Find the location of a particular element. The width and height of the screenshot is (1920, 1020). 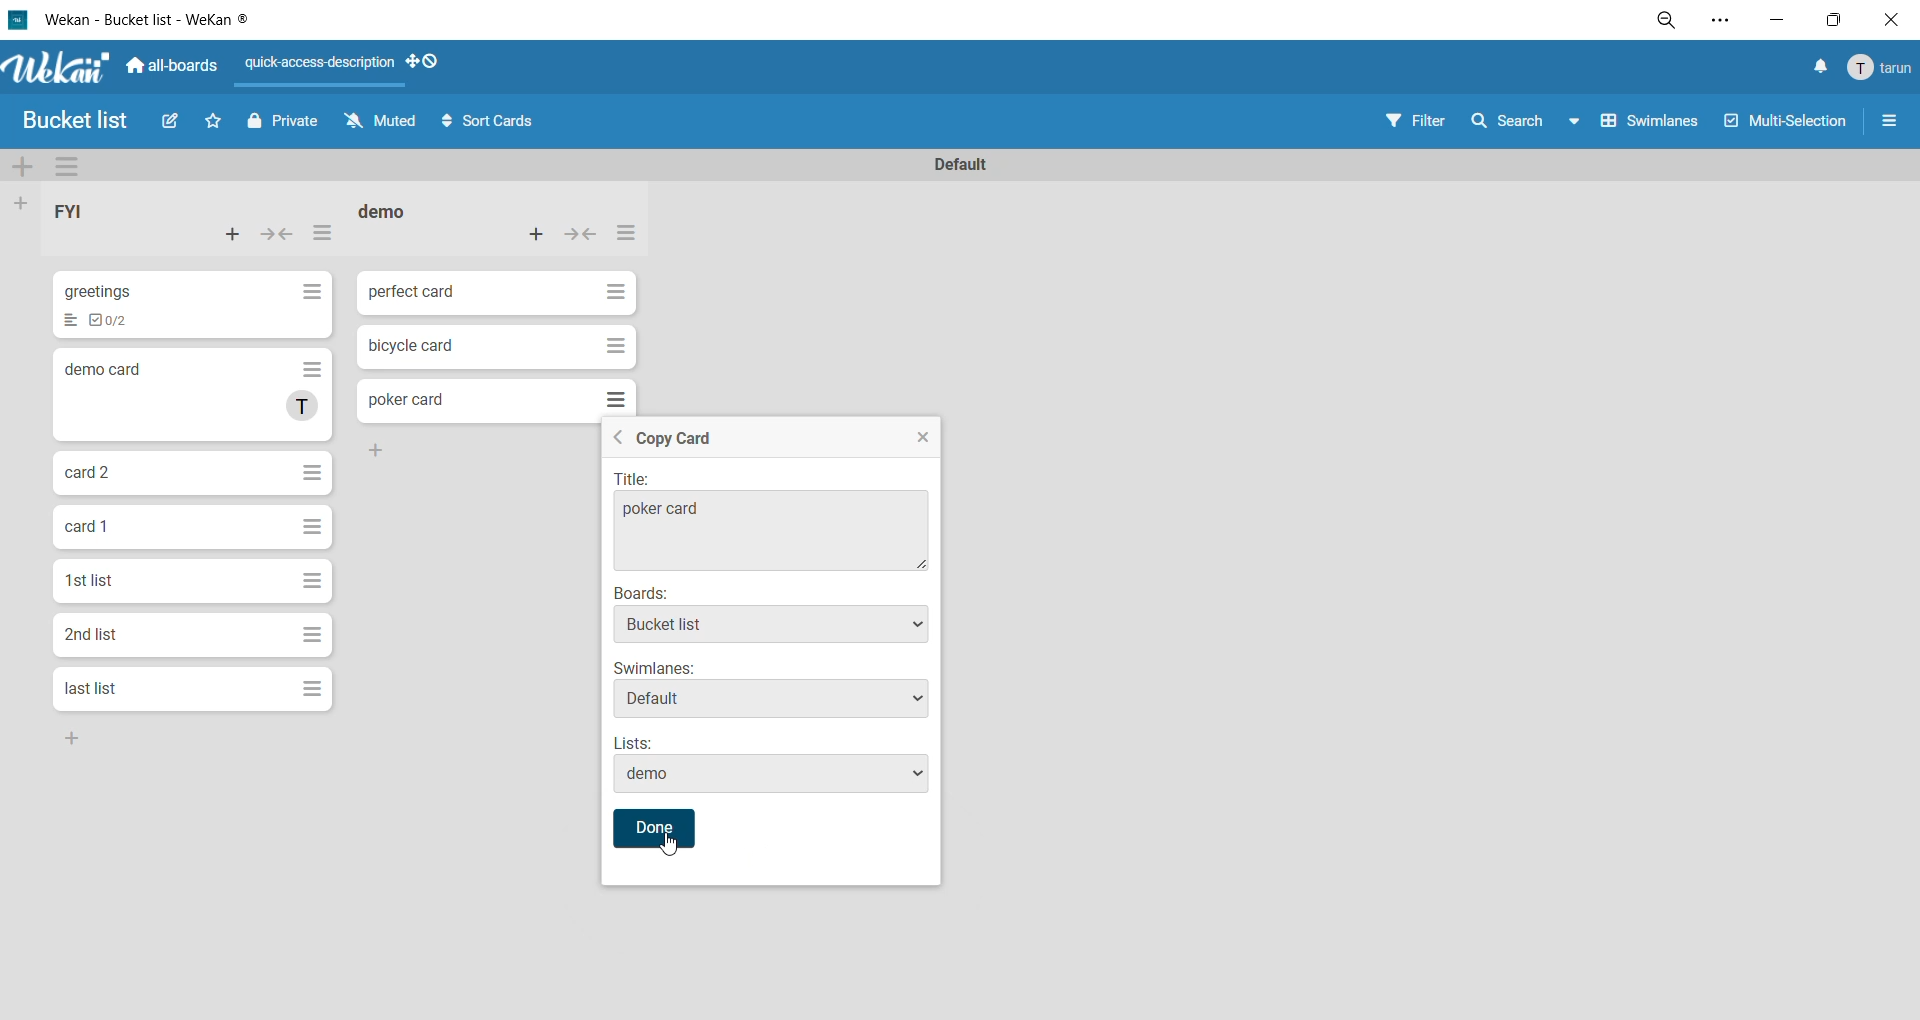

collapse is located at coordinates (281, 235).